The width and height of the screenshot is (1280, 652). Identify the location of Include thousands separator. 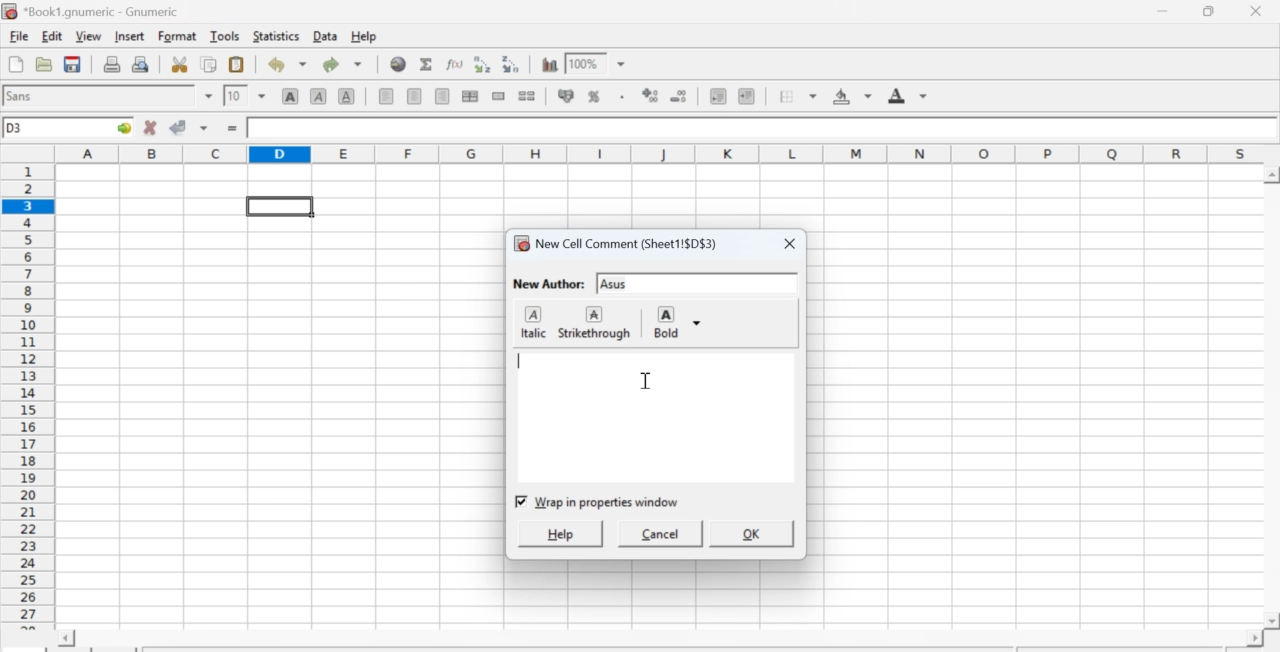
(622, 98).